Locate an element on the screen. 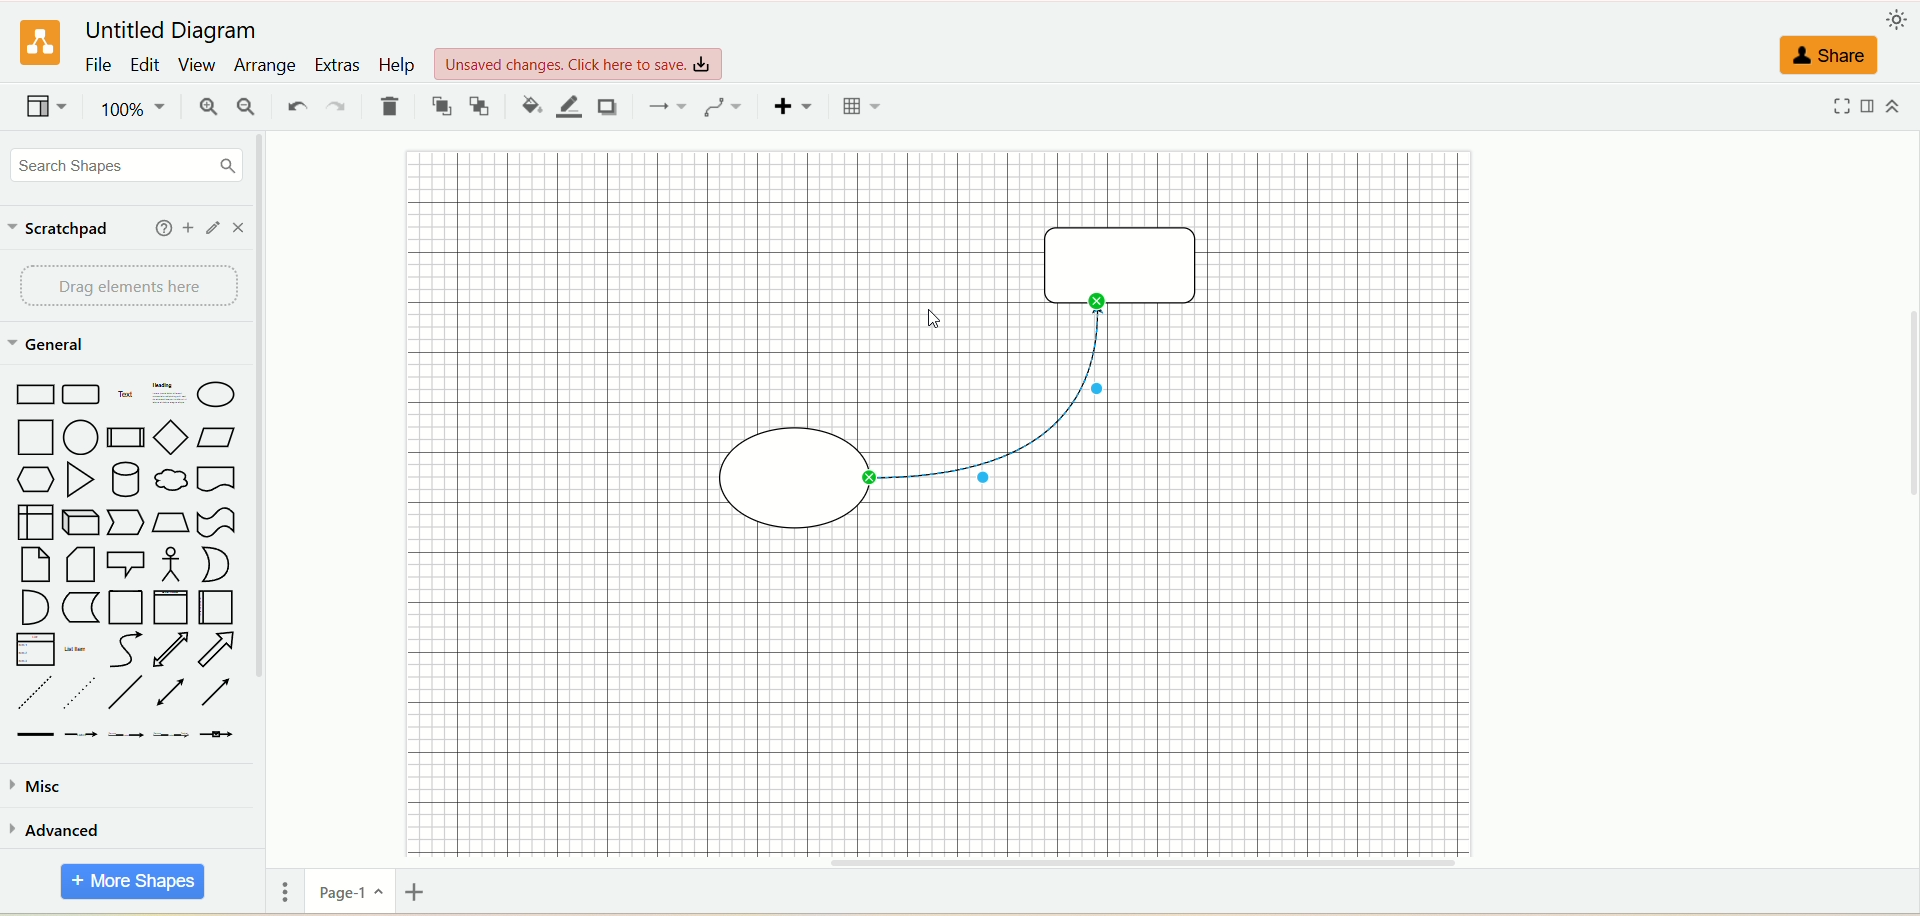 Image resolution: width=1920 pixels, height=916 pixels. close is located at coordinates (239, 228).